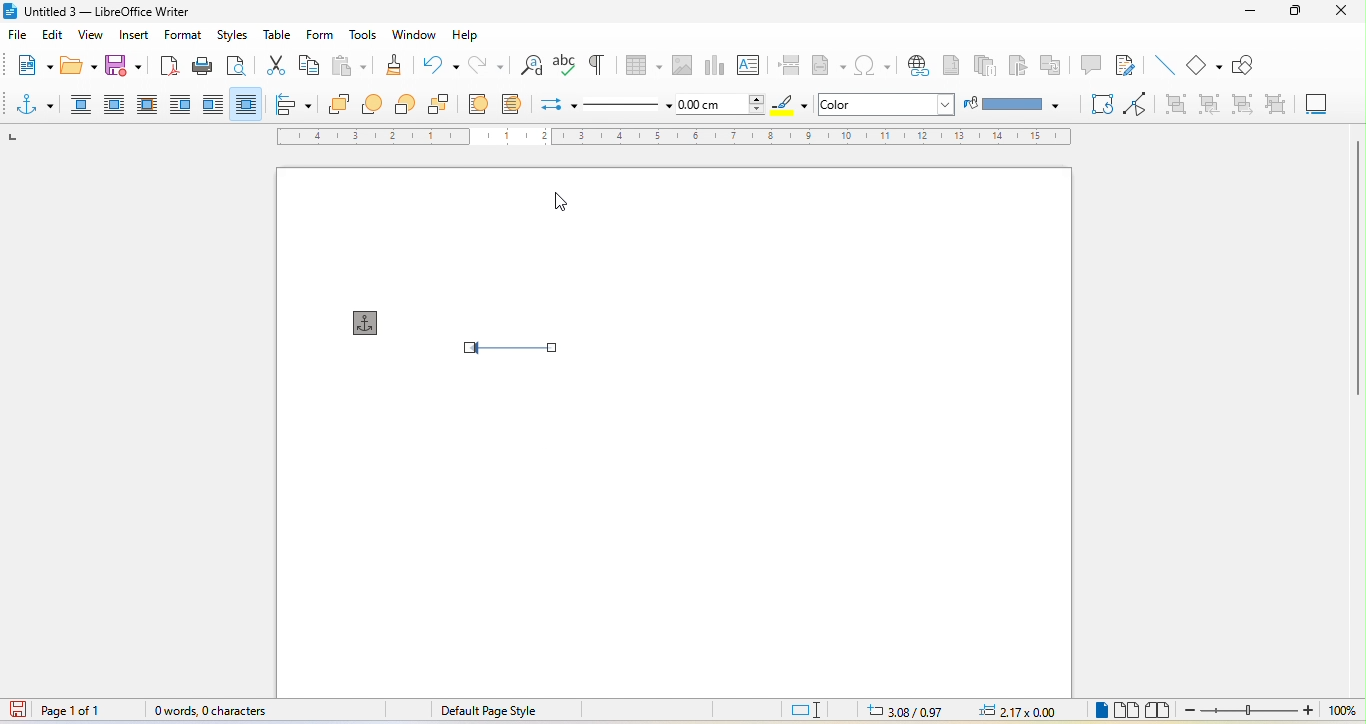 The width and height of the screenshot is (1366, 724). Describe the element at coordinates (1092, 63) in the screenshot. I see `comment` at that location.